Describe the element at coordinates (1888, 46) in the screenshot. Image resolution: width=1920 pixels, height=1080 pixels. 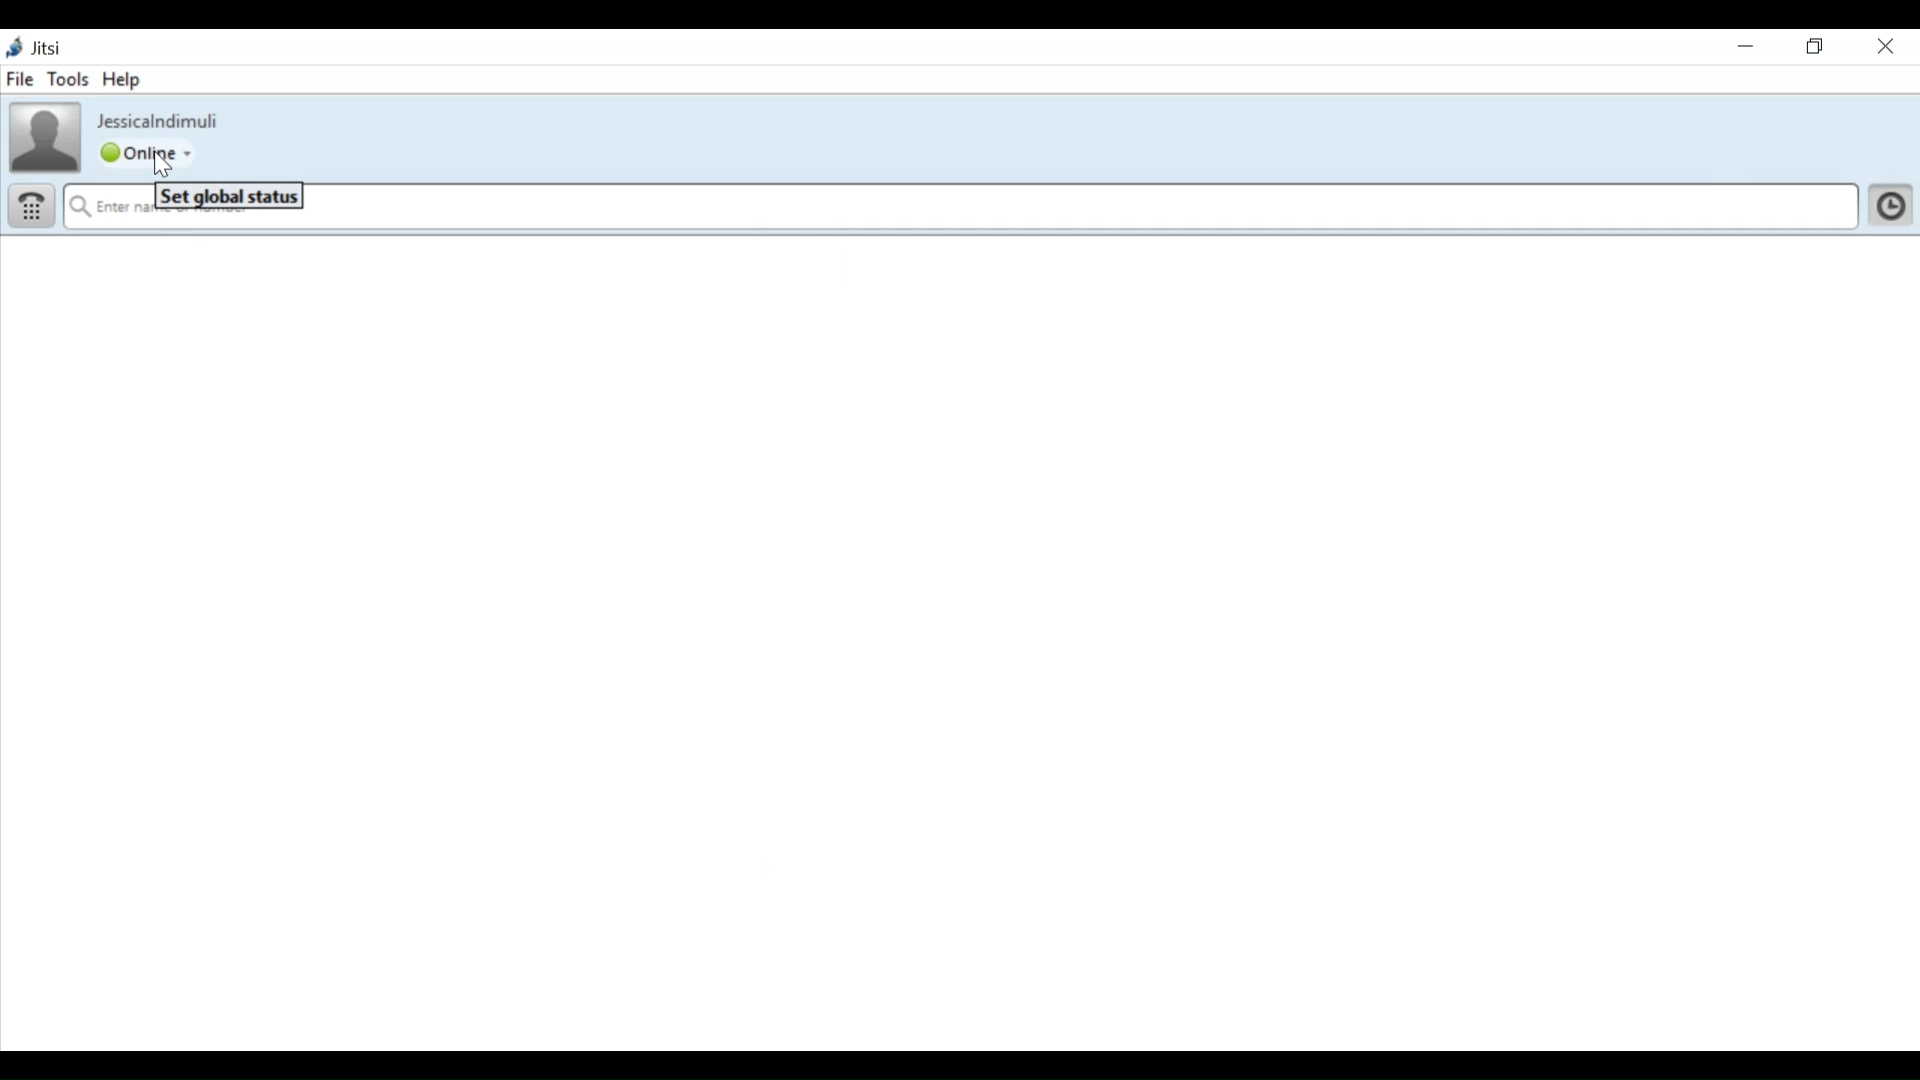
I see `Close` at that location.